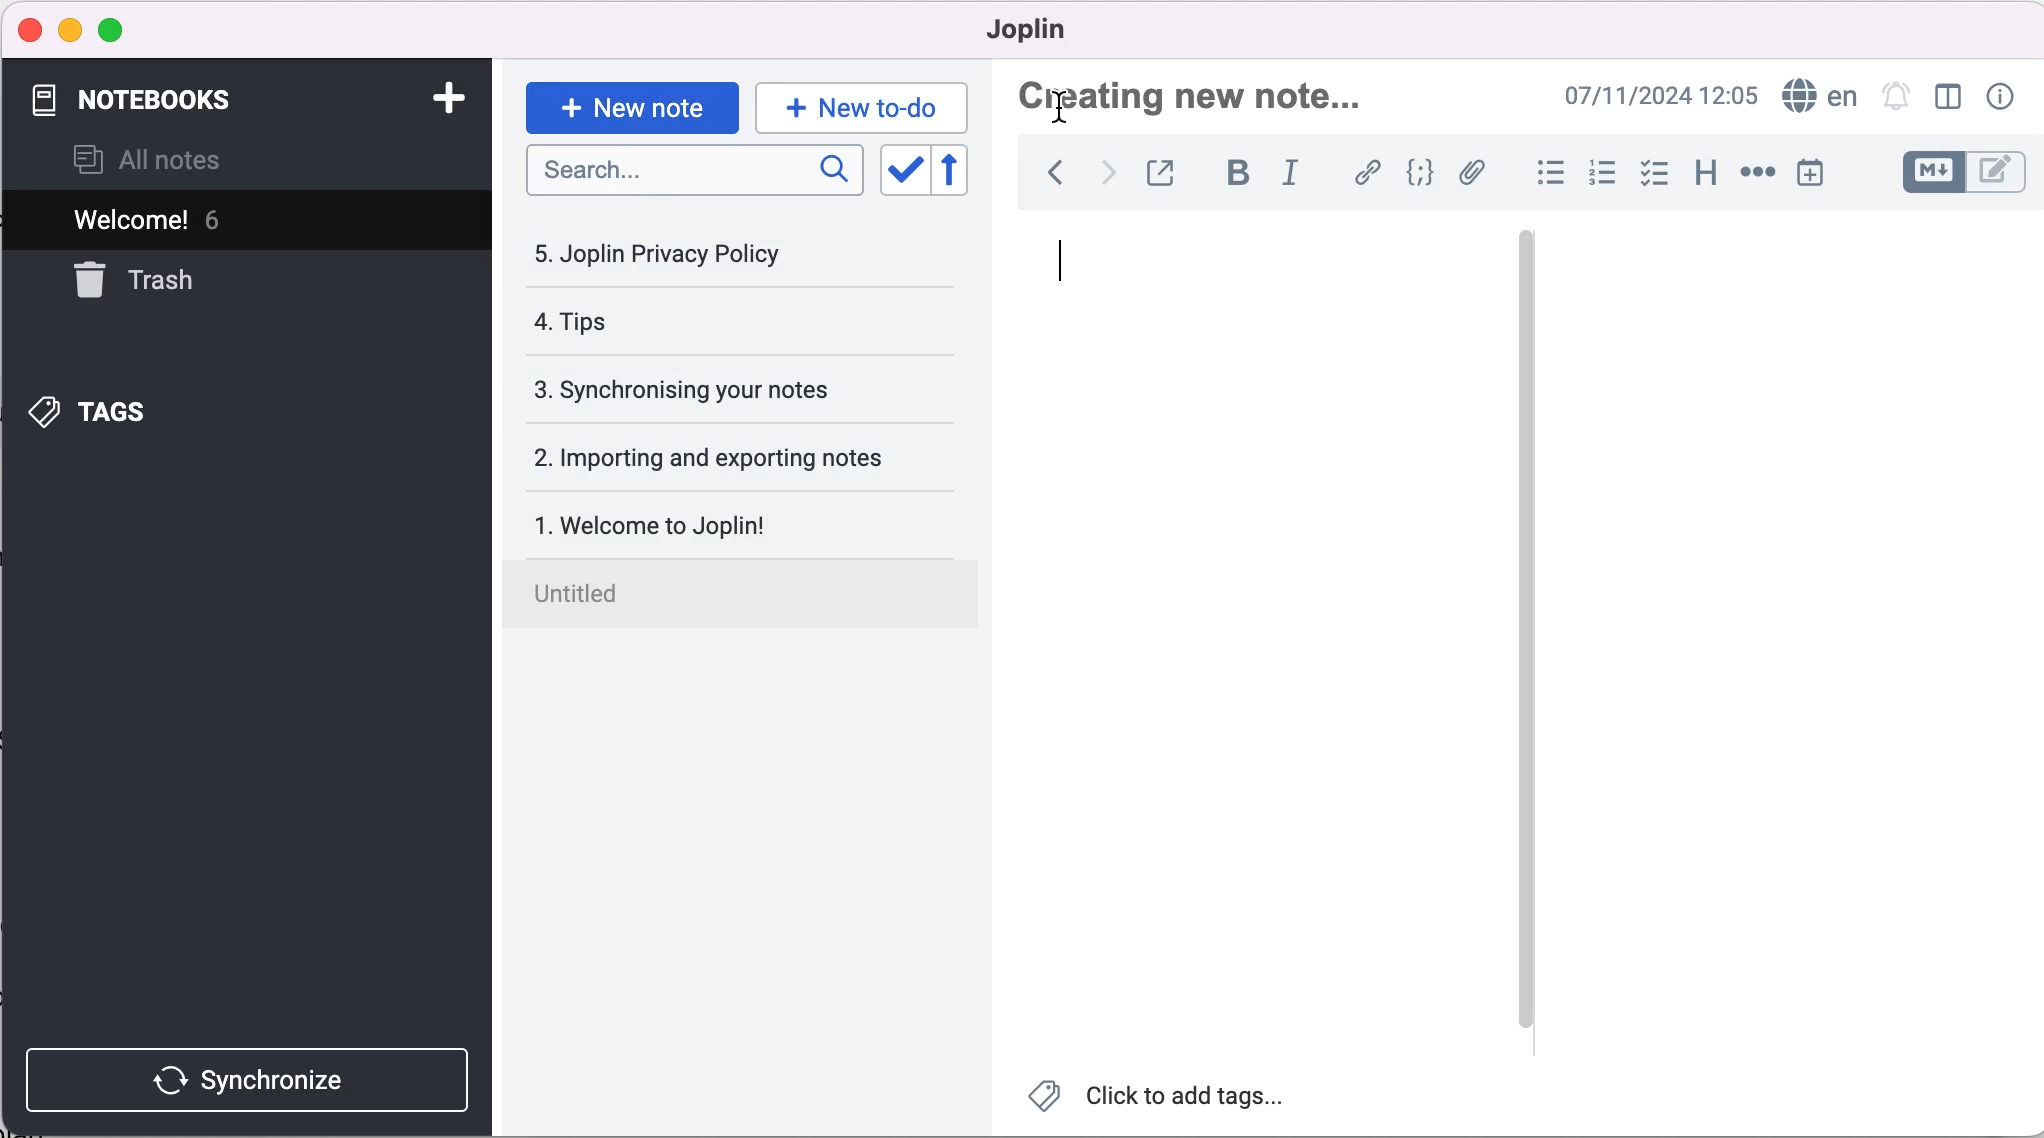  I want to click on insert time, so click(1811, 178).